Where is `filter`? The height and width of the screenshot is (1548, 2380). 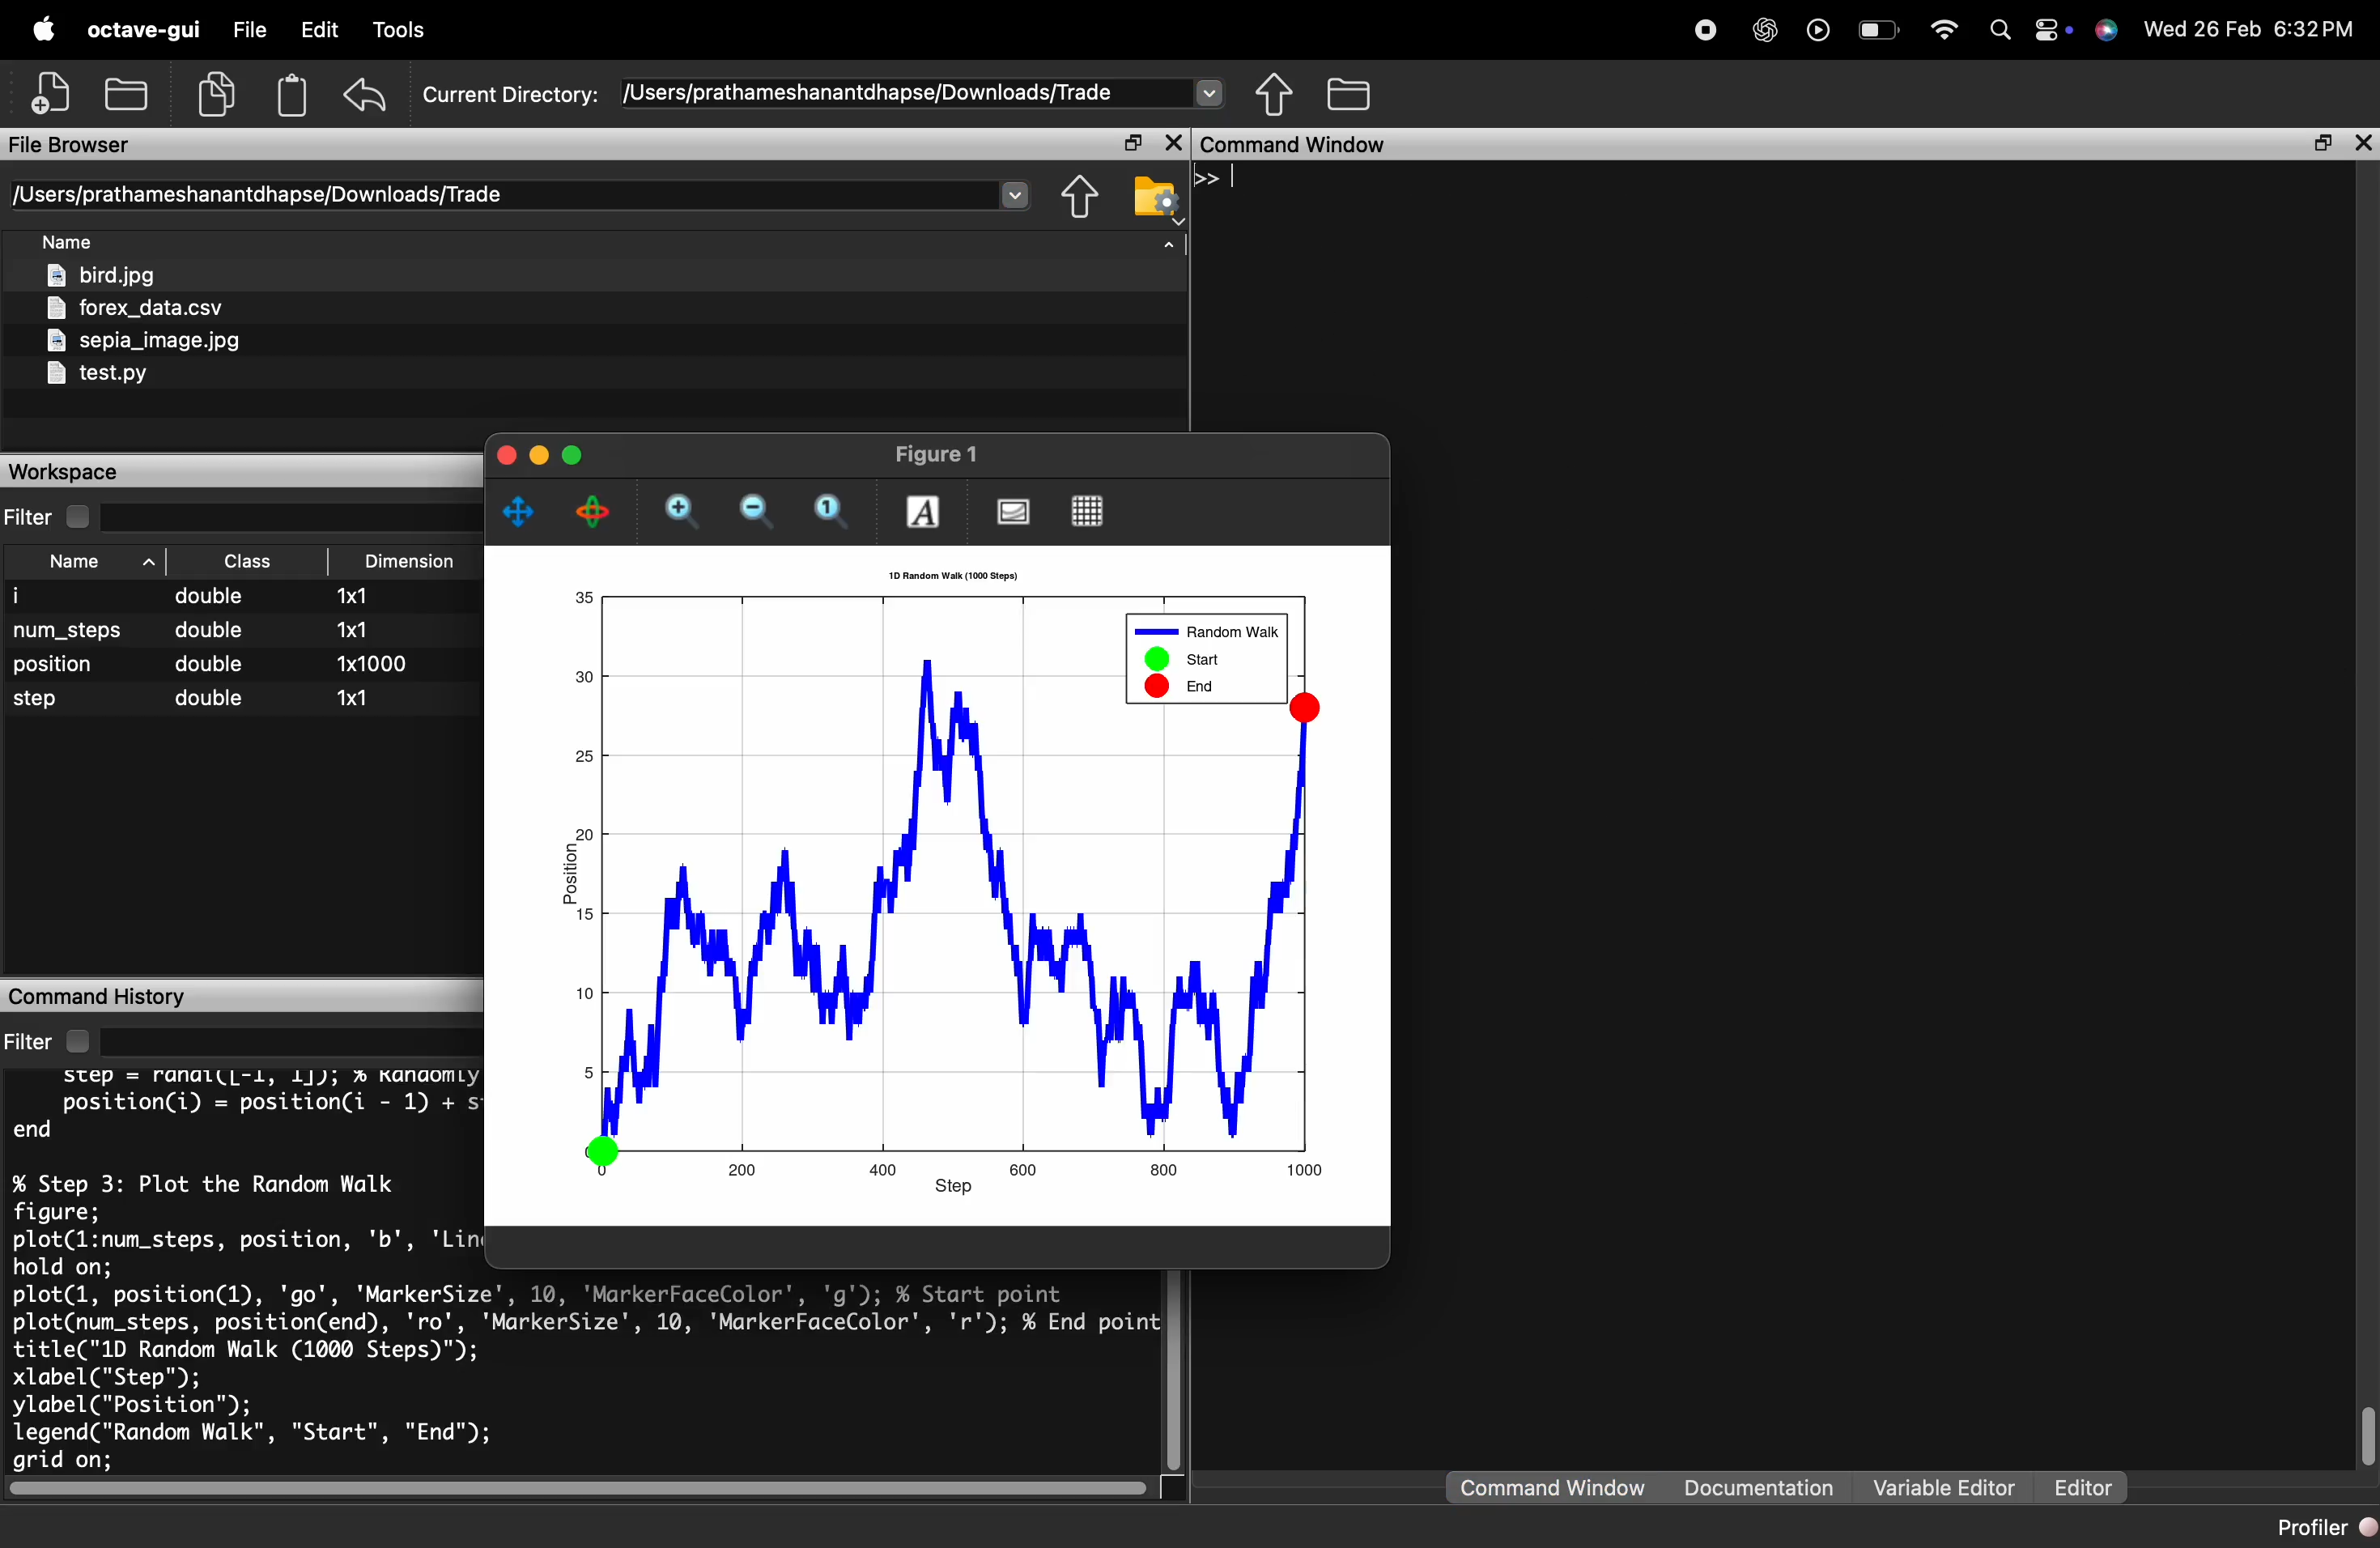
filter is located at coordinates (56, 517).